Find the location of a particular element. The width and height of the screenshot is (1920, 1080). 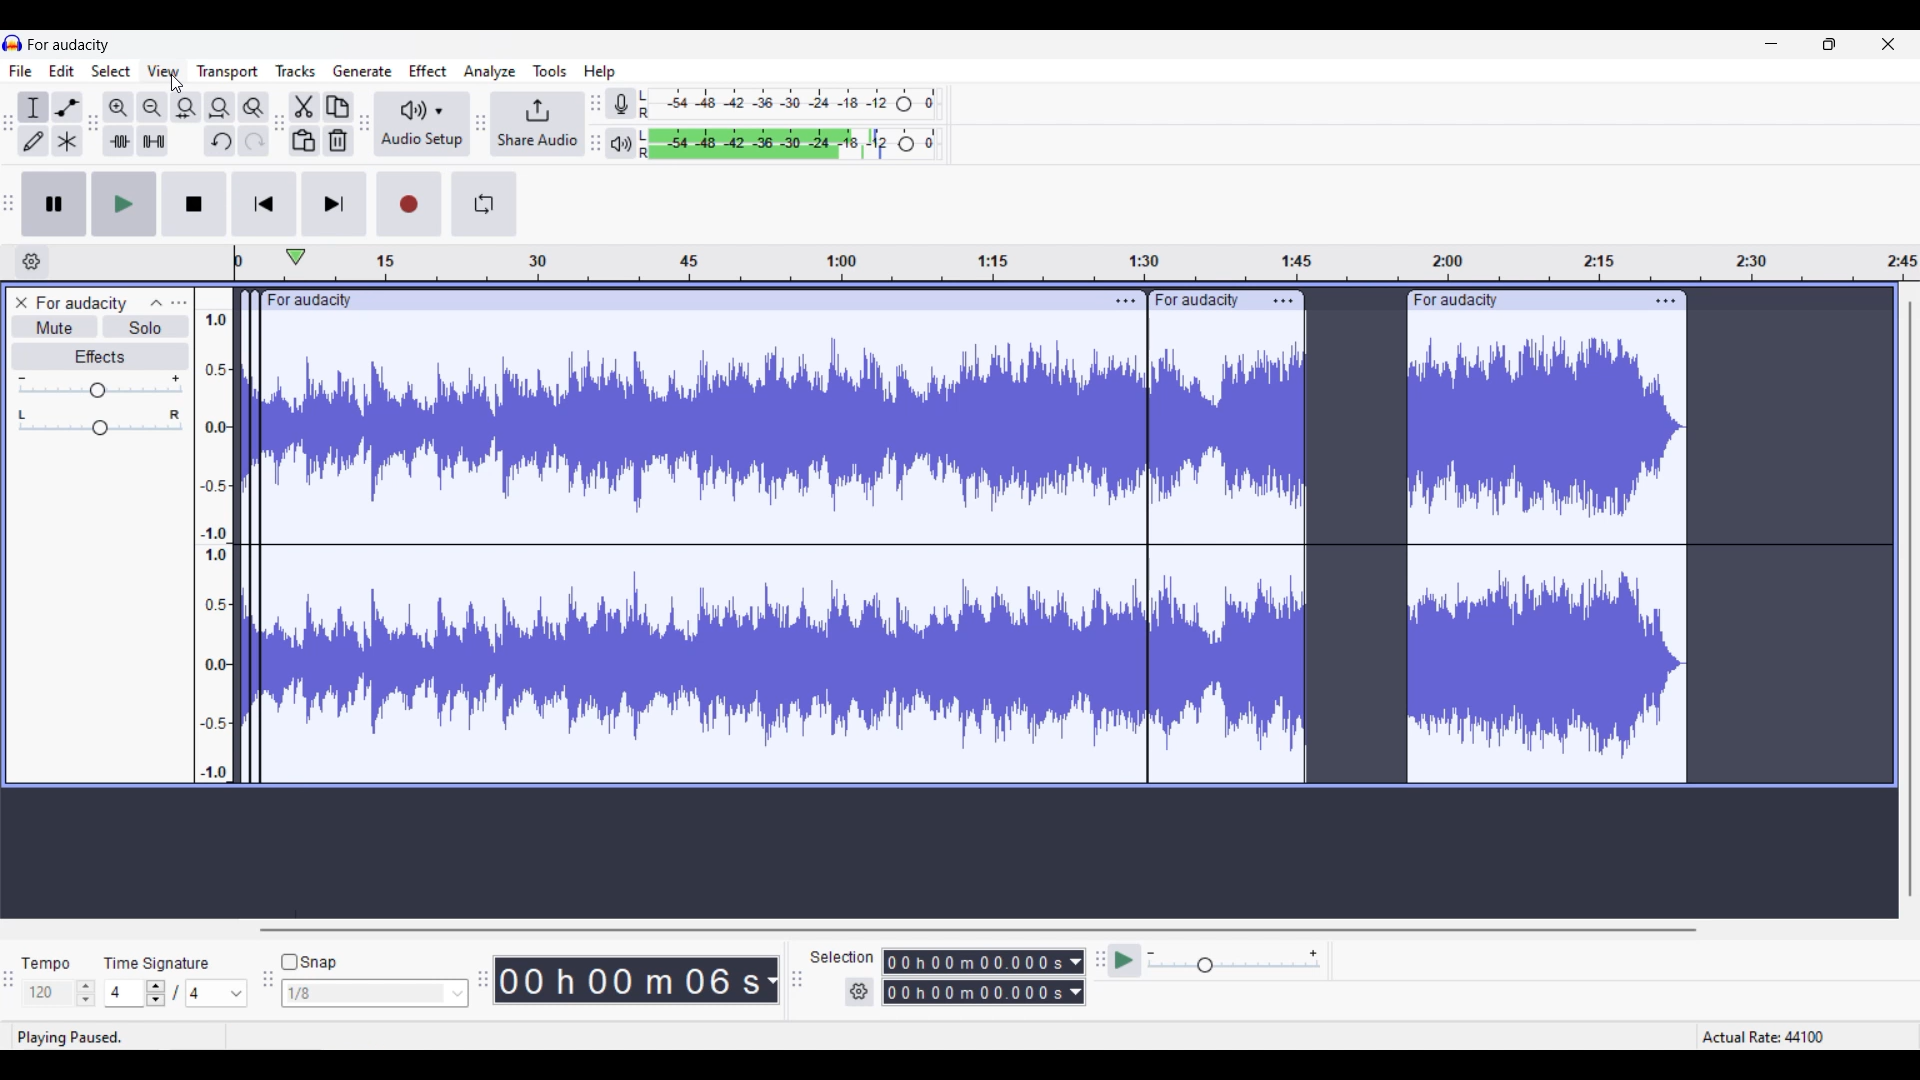

Stop is located at coordinates (193, 204).